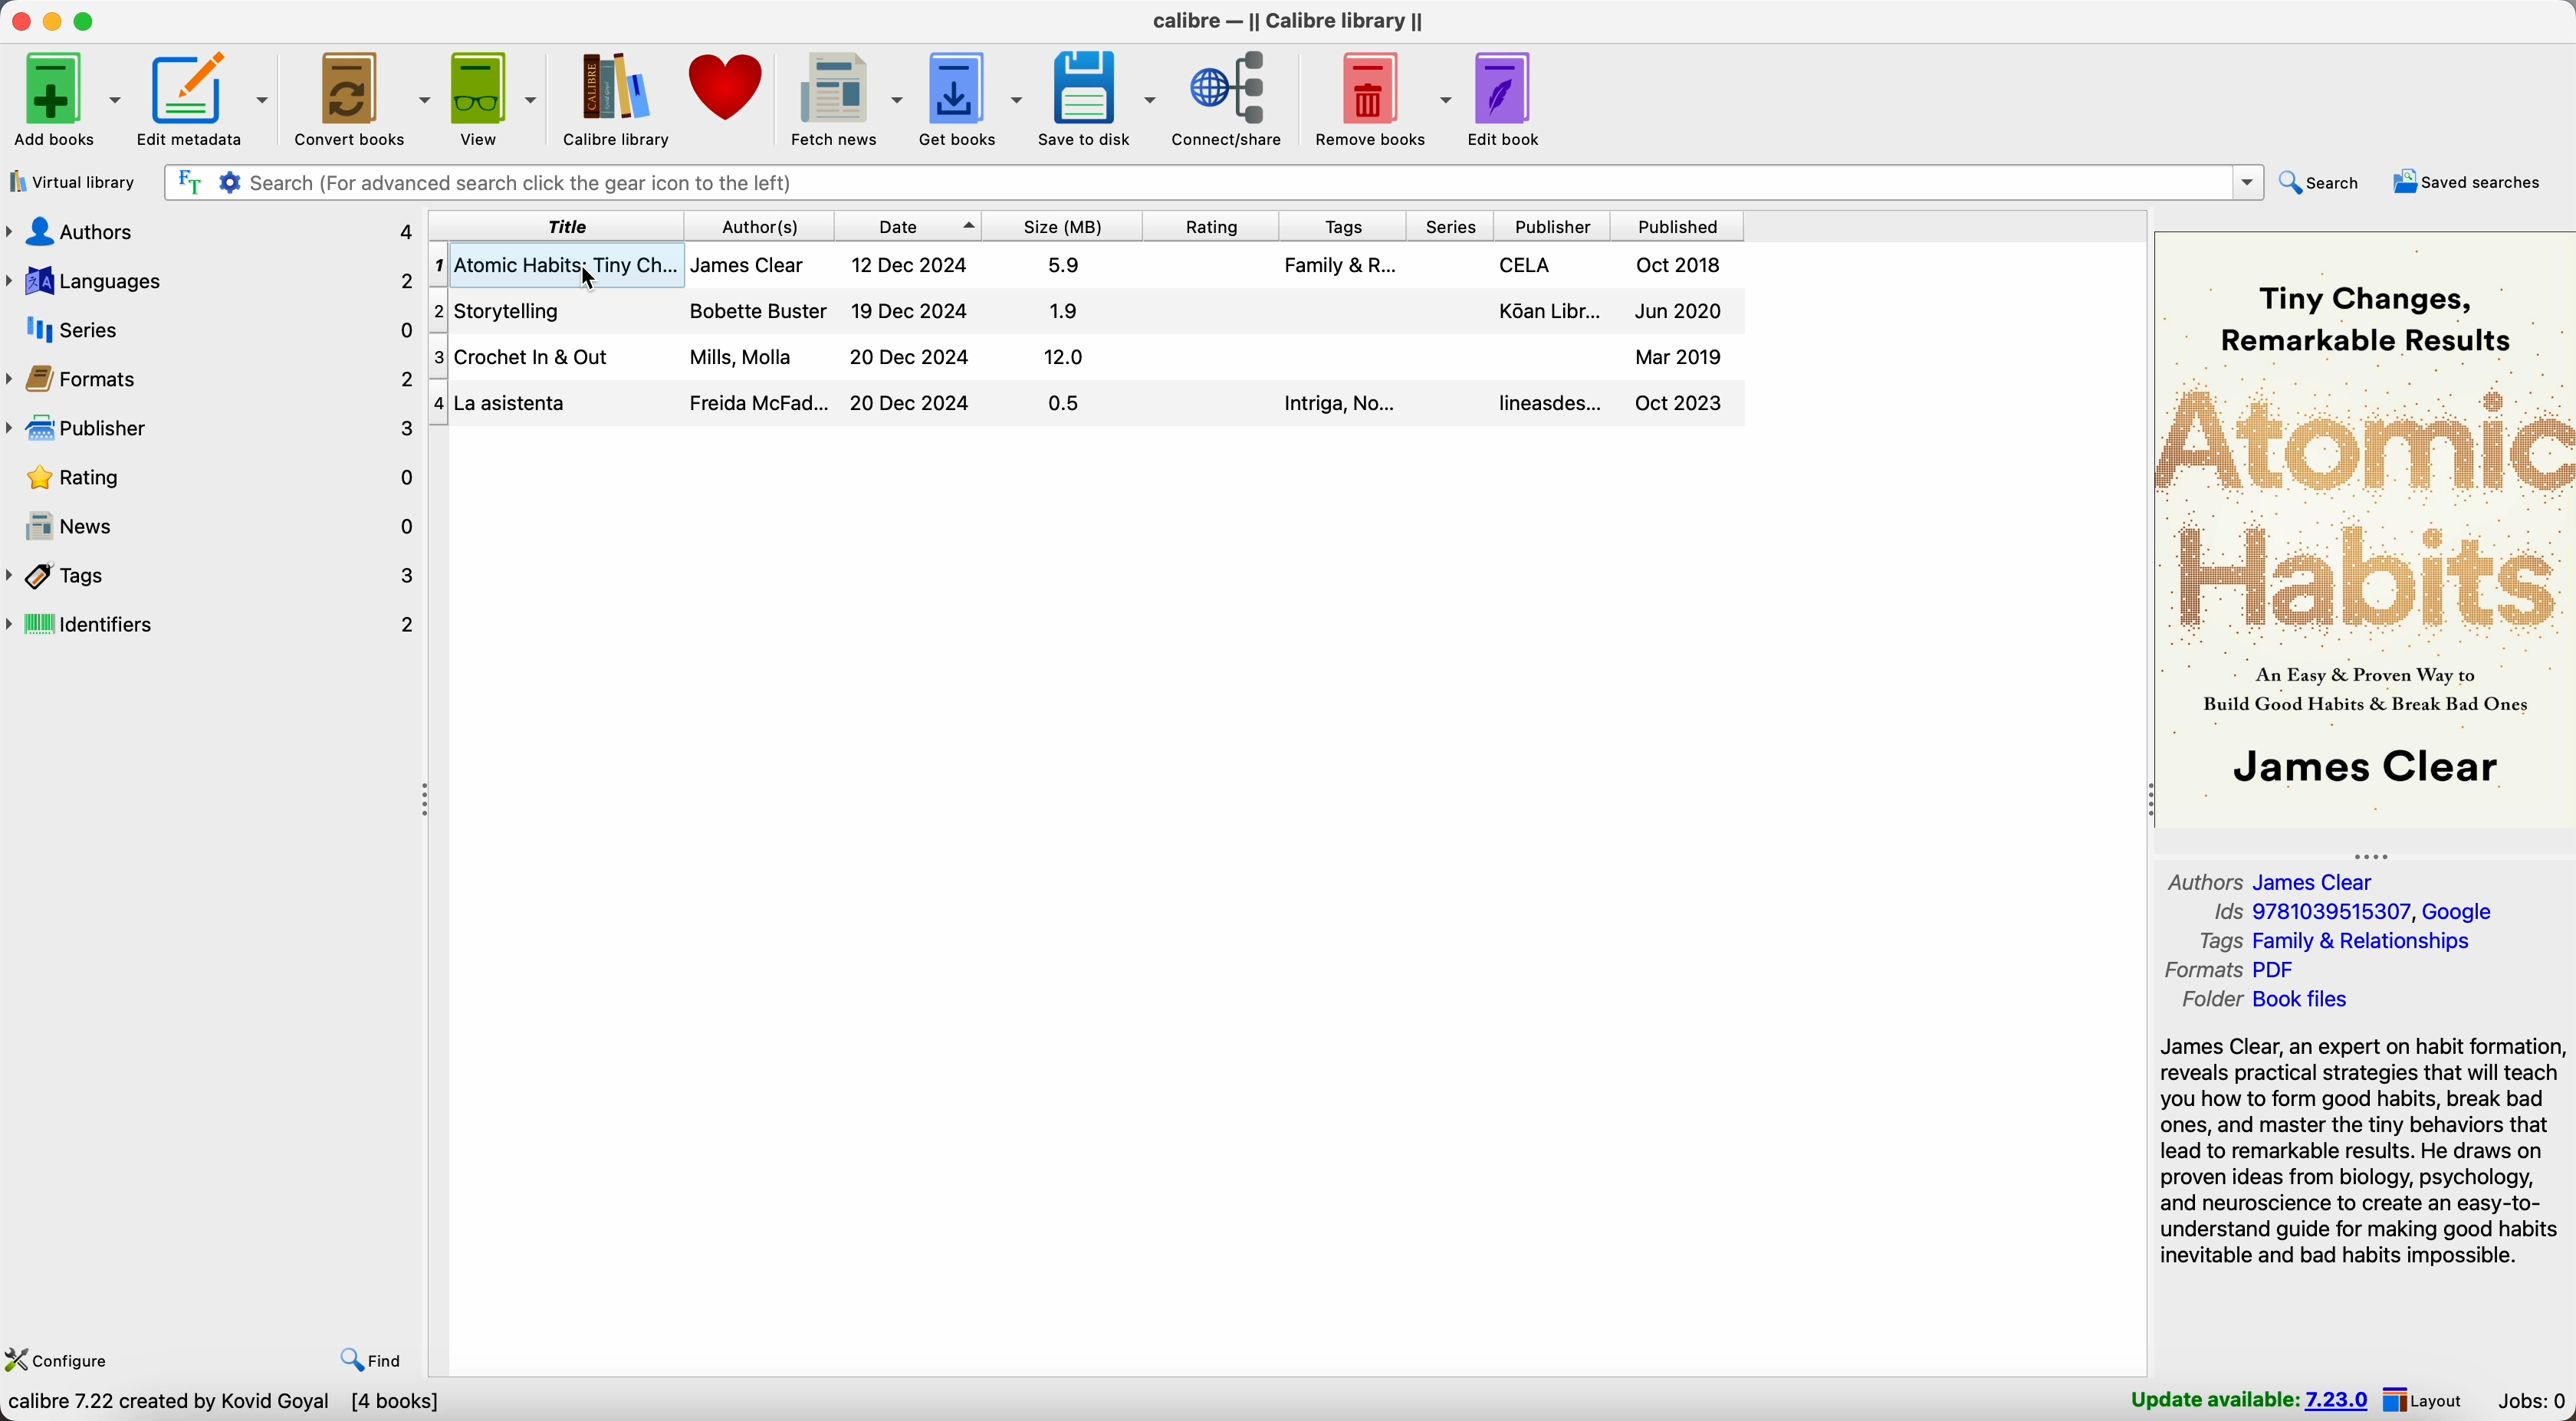  Describe the element at coordinates (213, 626) in the screenshot. I see `identifiers` at that location.